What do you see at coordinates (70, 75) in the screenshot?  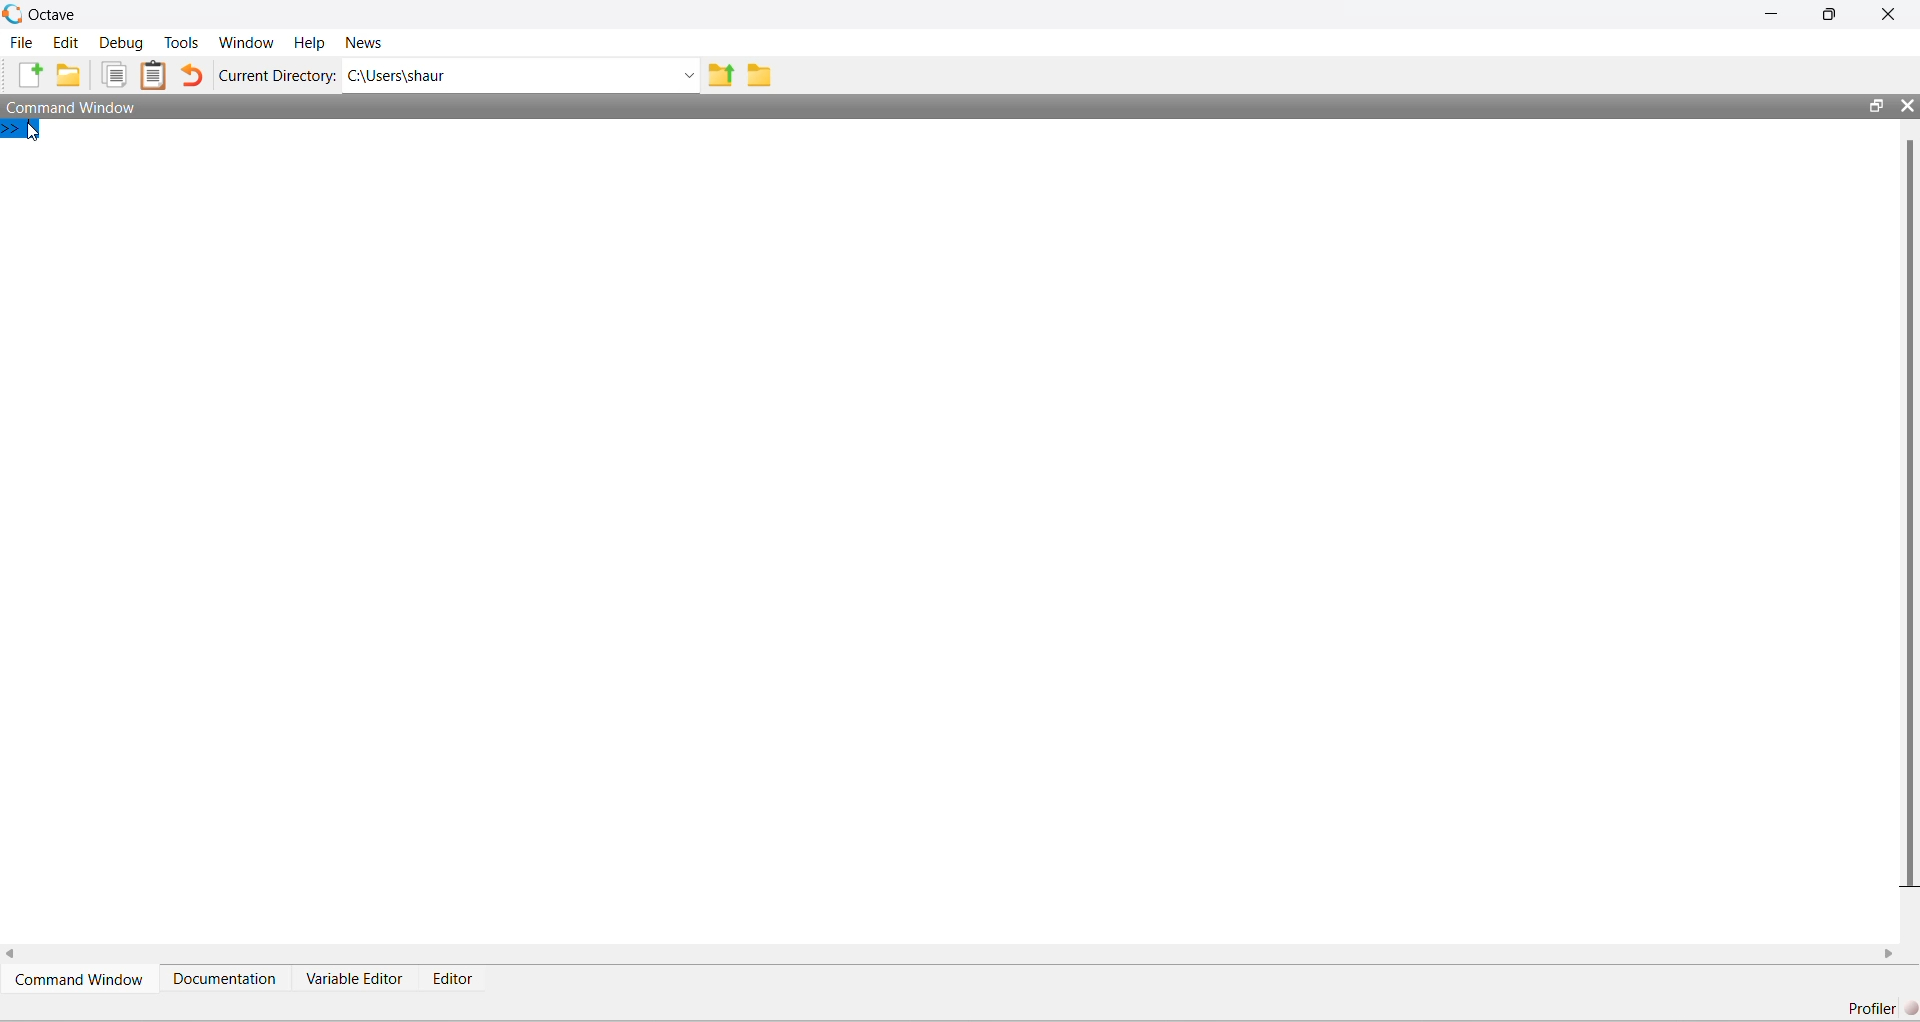 I see `New Folder` at bounding box center [70, 75].